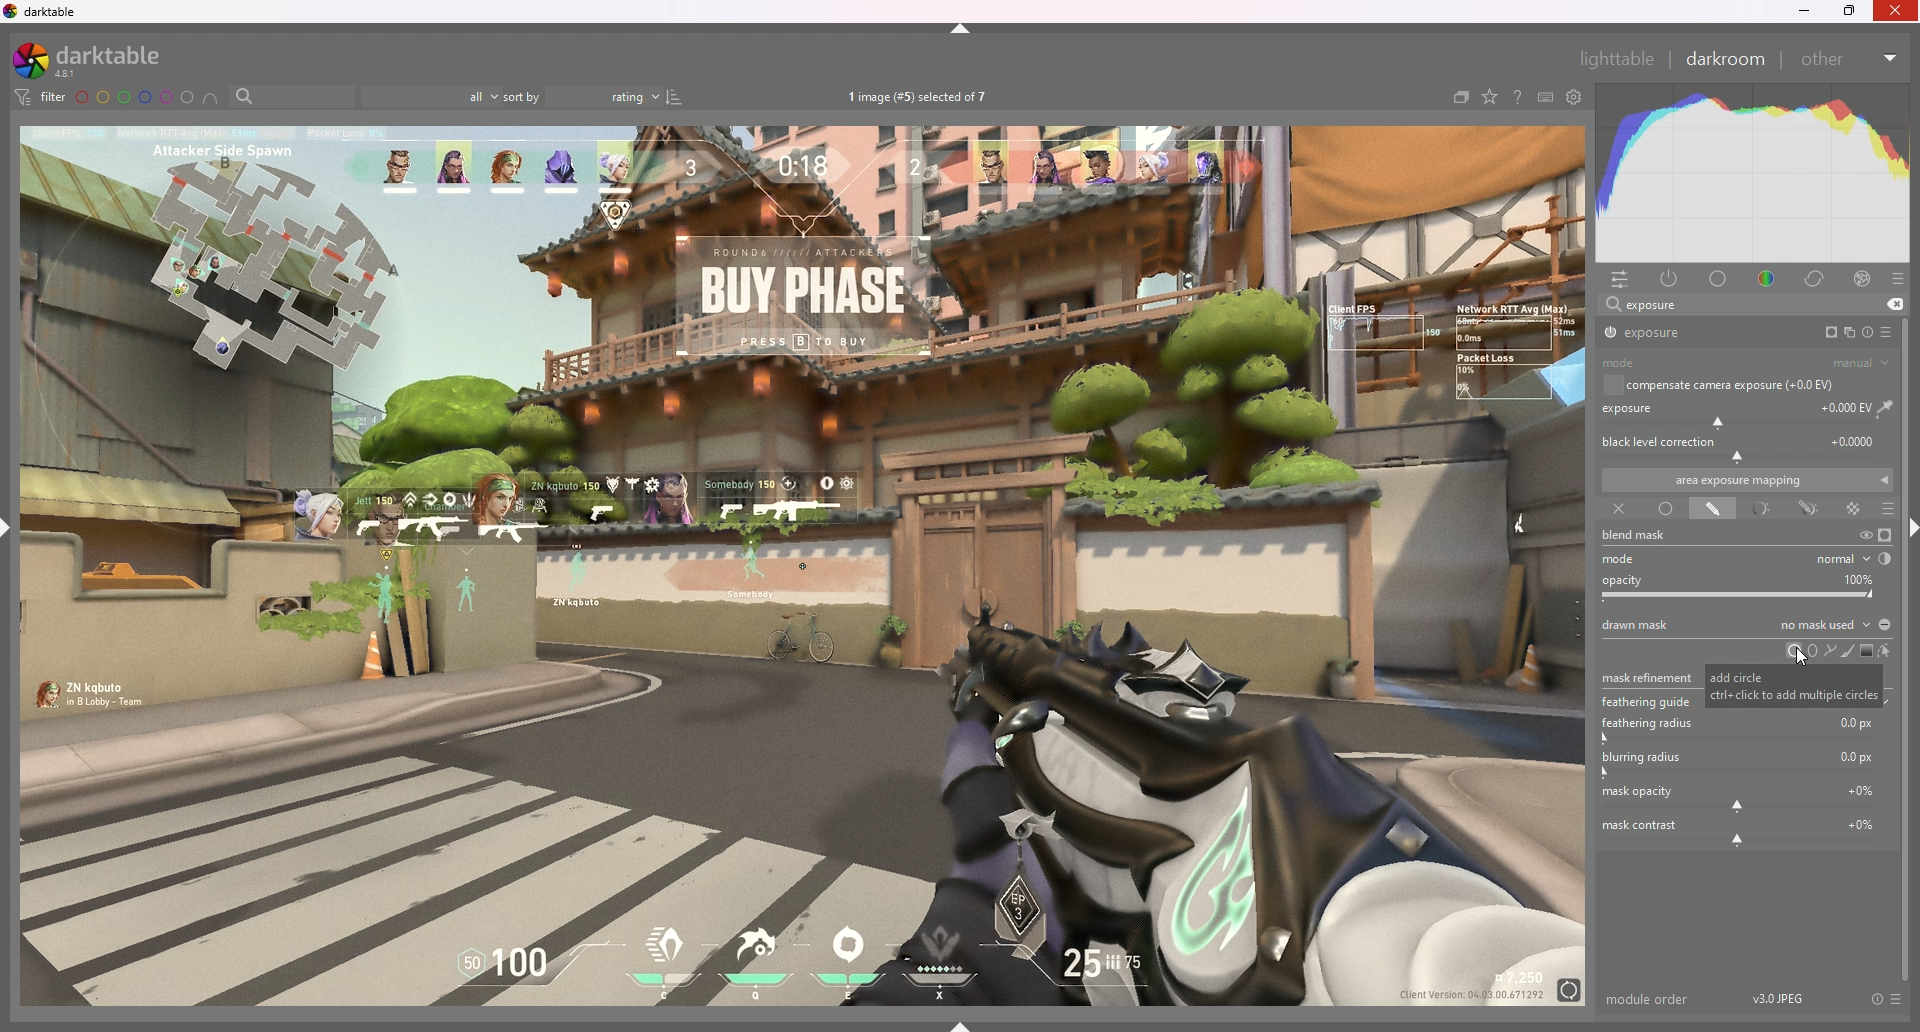 The image size is (1920, 1032). I want to click on reset, so click(1876, 1000).